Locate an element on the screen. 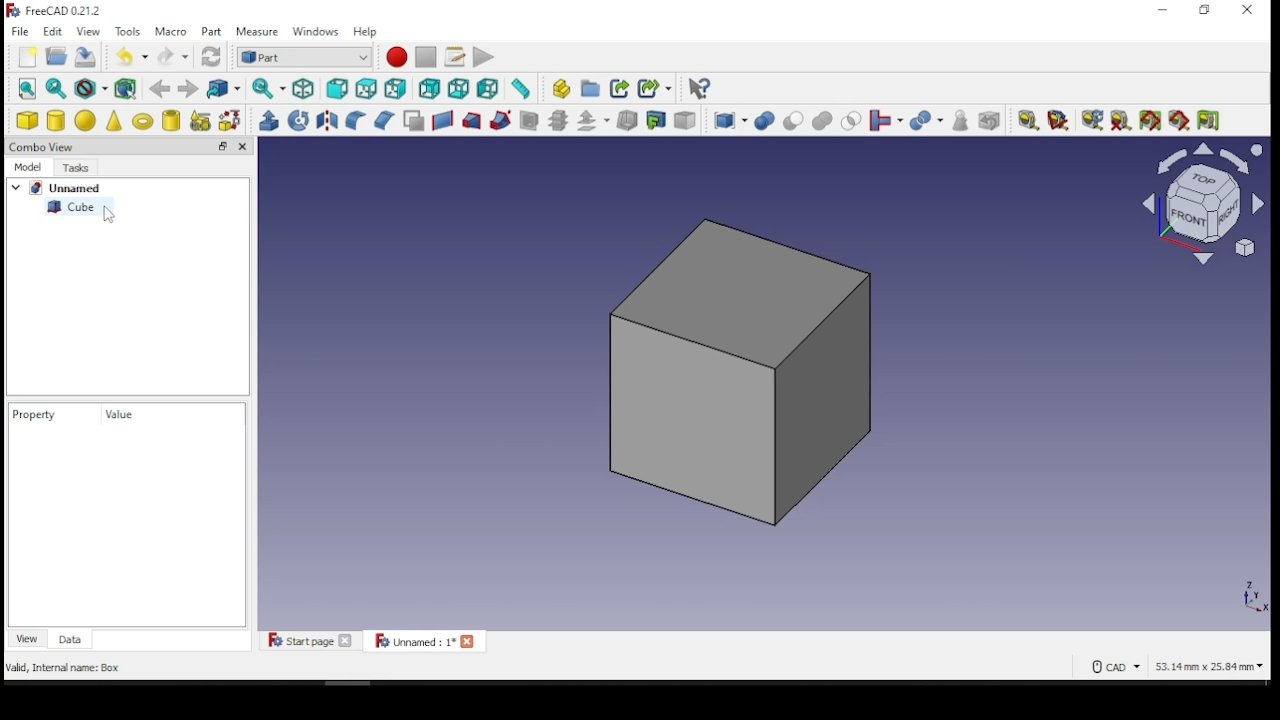 The image size is (1280, 720). select view is located at coordinates (1202, 206).